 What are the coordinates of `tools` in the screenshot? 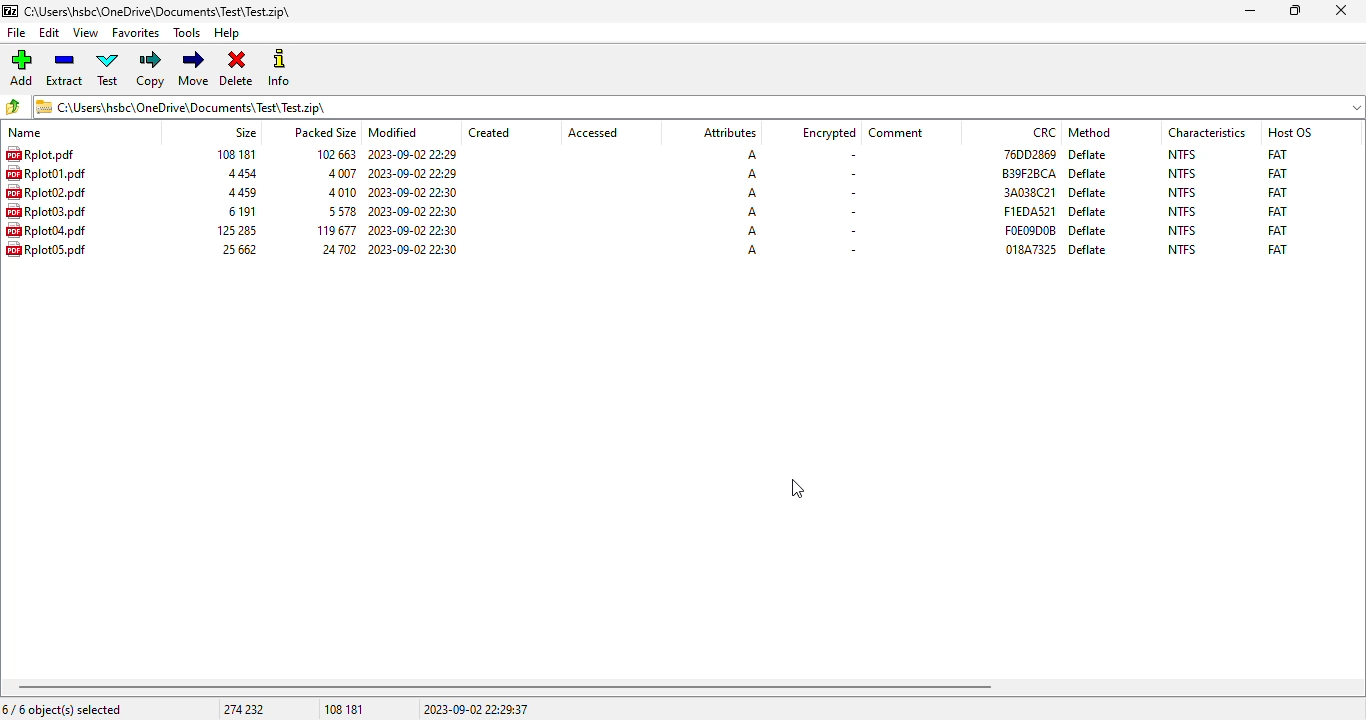 It's located at (188, 34).